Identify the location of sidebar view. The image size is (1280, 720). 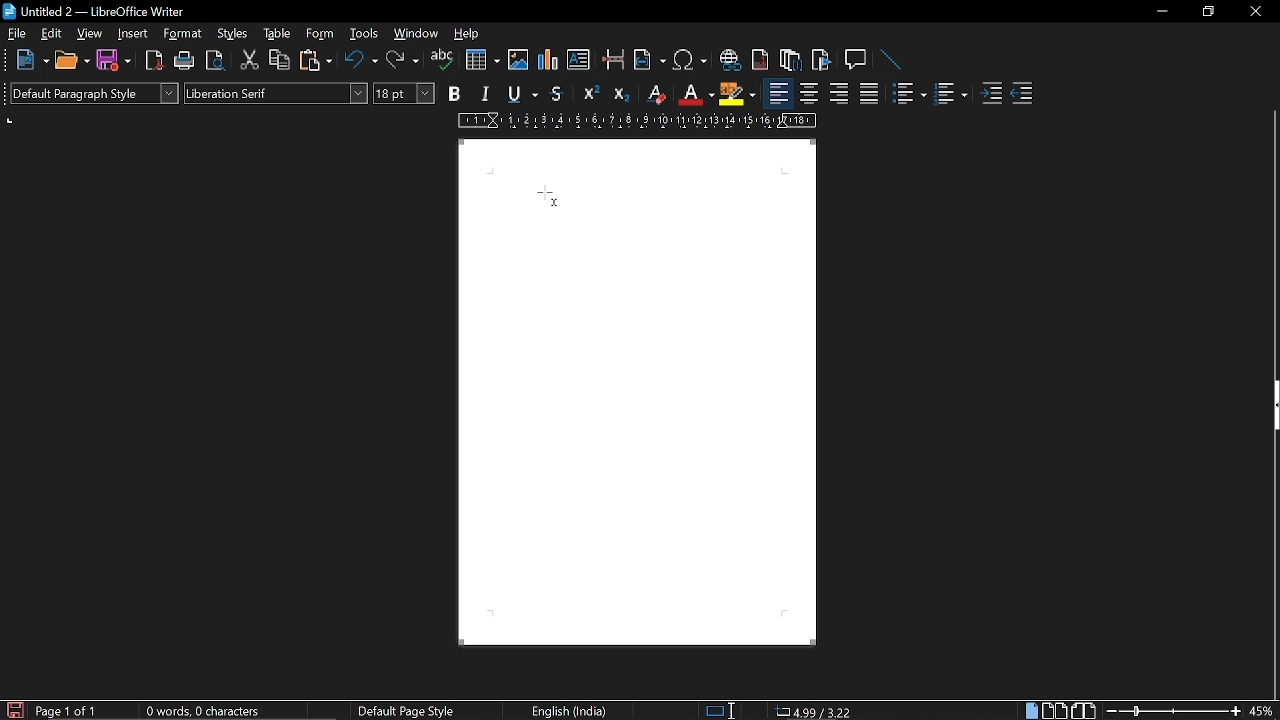
(1272, 408).